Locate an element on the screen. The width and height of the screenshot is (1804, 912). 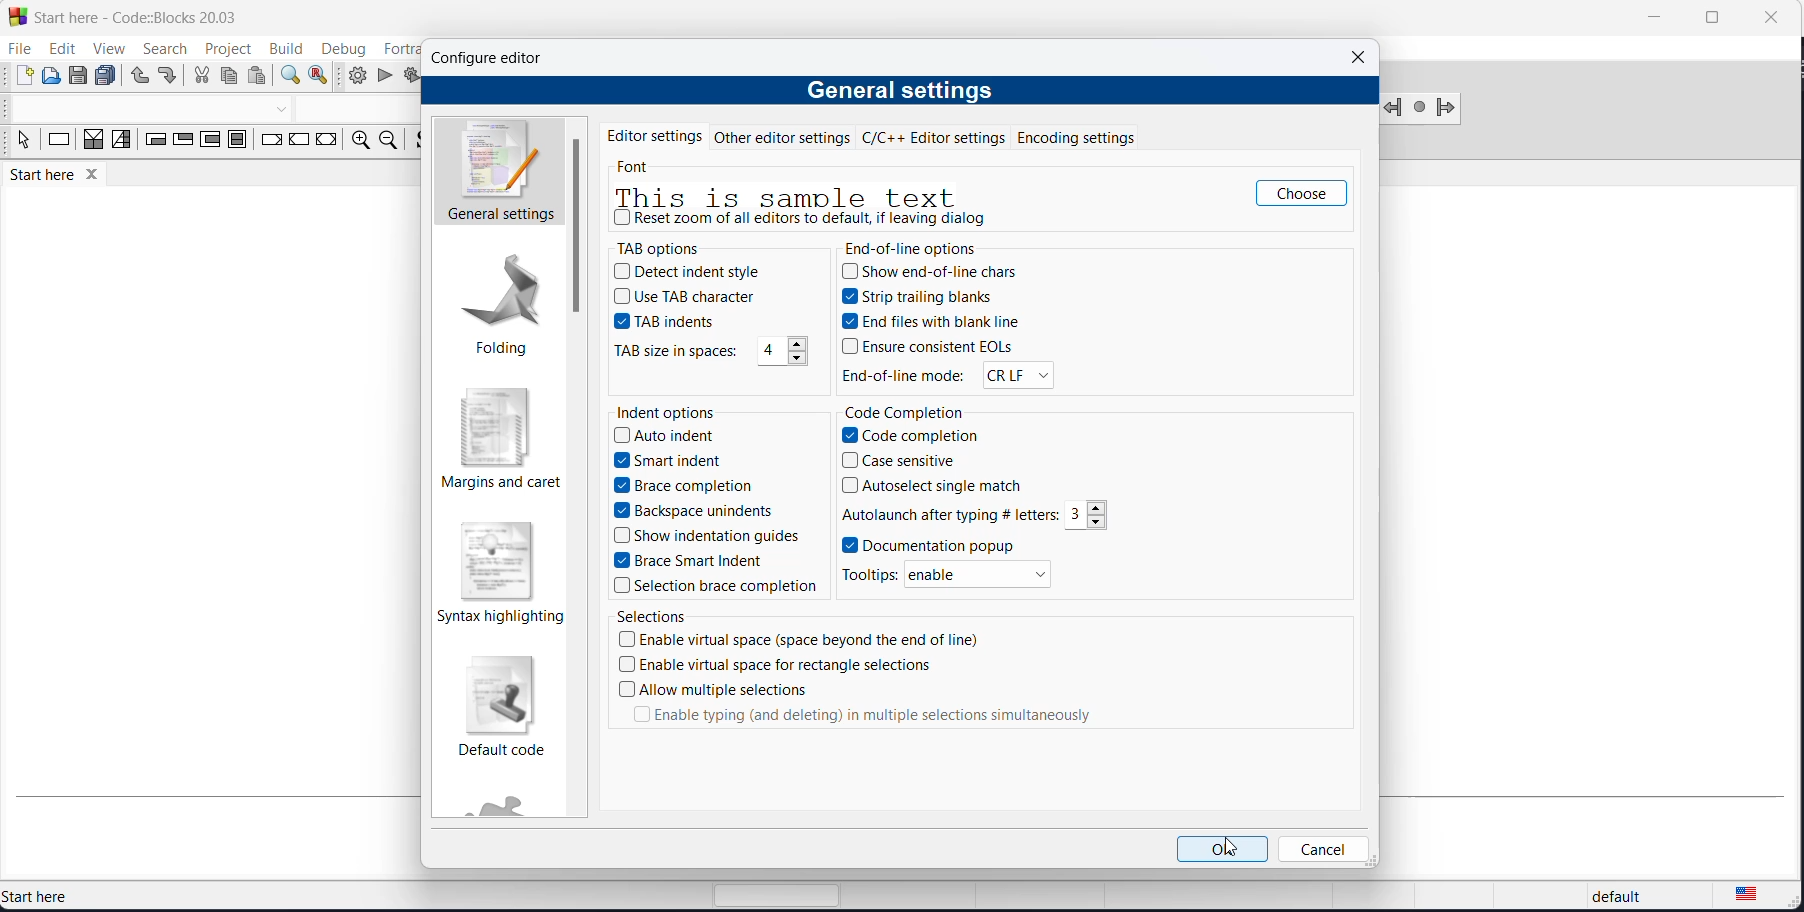
tooltips is located at coordinates (870, 574).